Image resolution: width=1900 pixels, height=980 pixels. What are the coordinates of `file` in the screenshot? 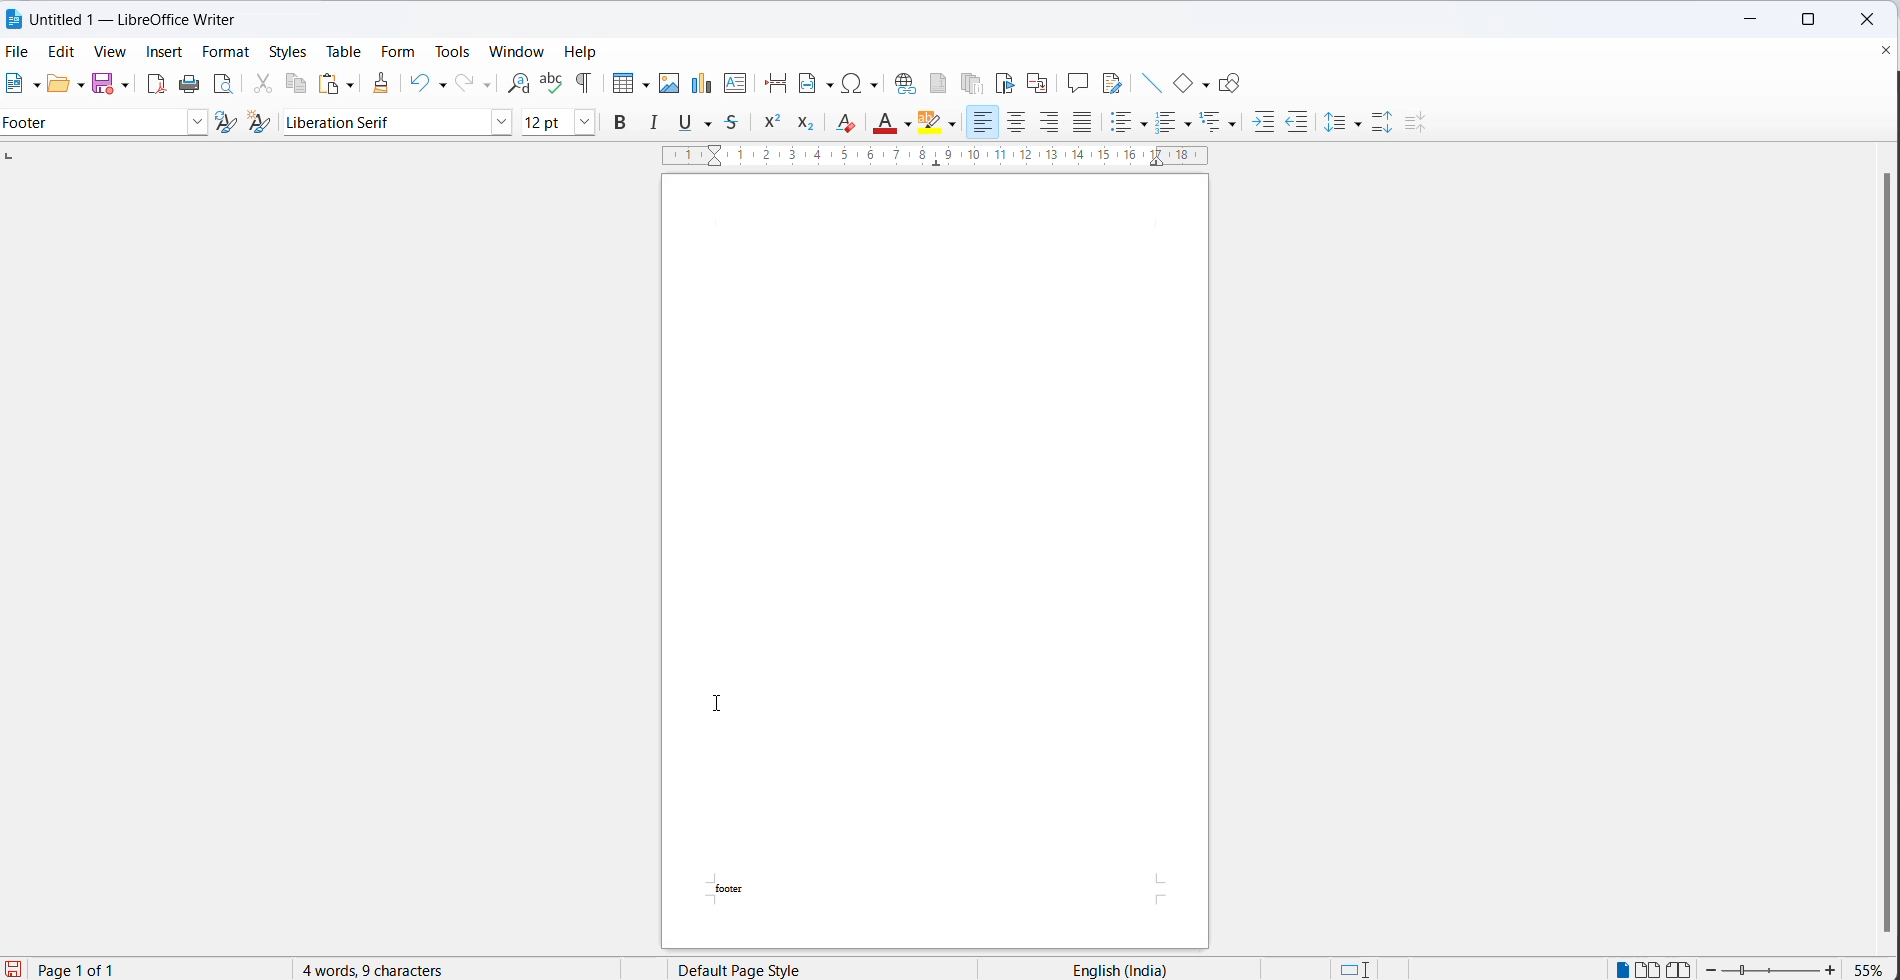 It's located at (20, 50).